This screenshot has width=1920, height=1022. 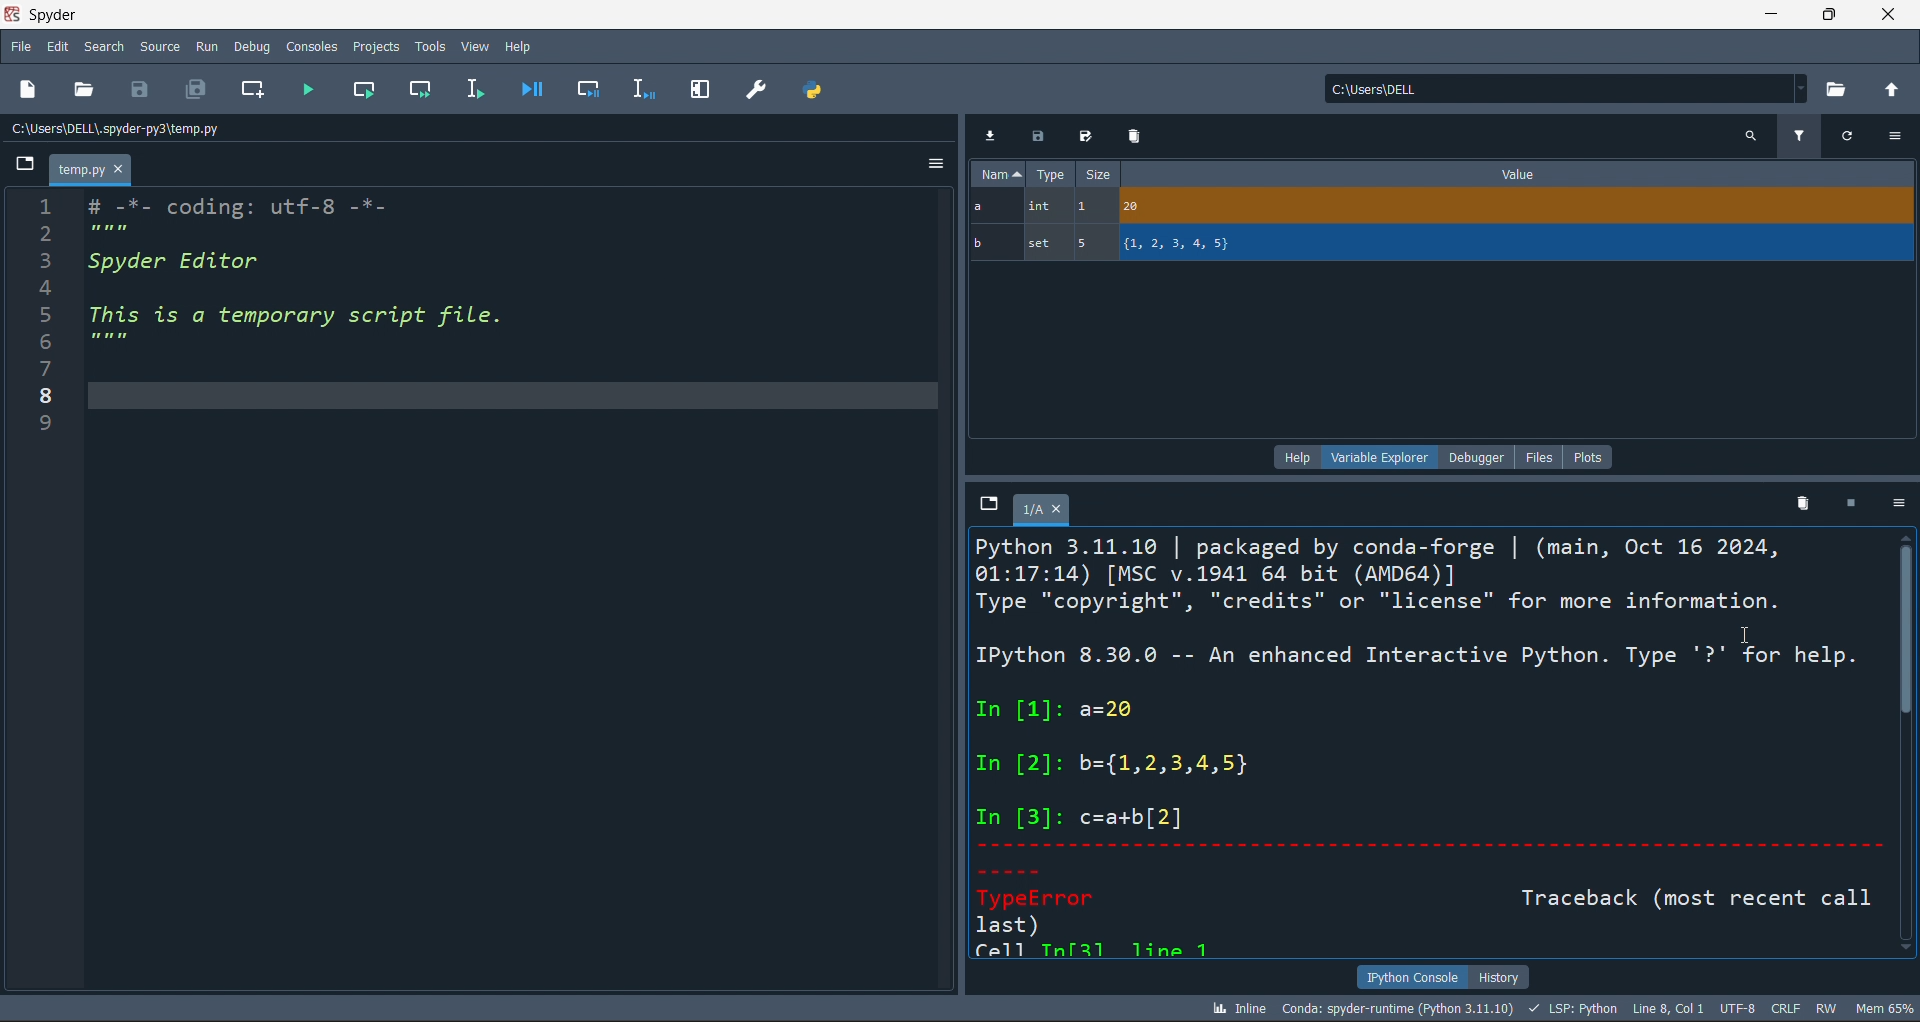 What do you see at coordinates (933, 167) in the screenshot?
I see `options` at bounding box center [933, 167].